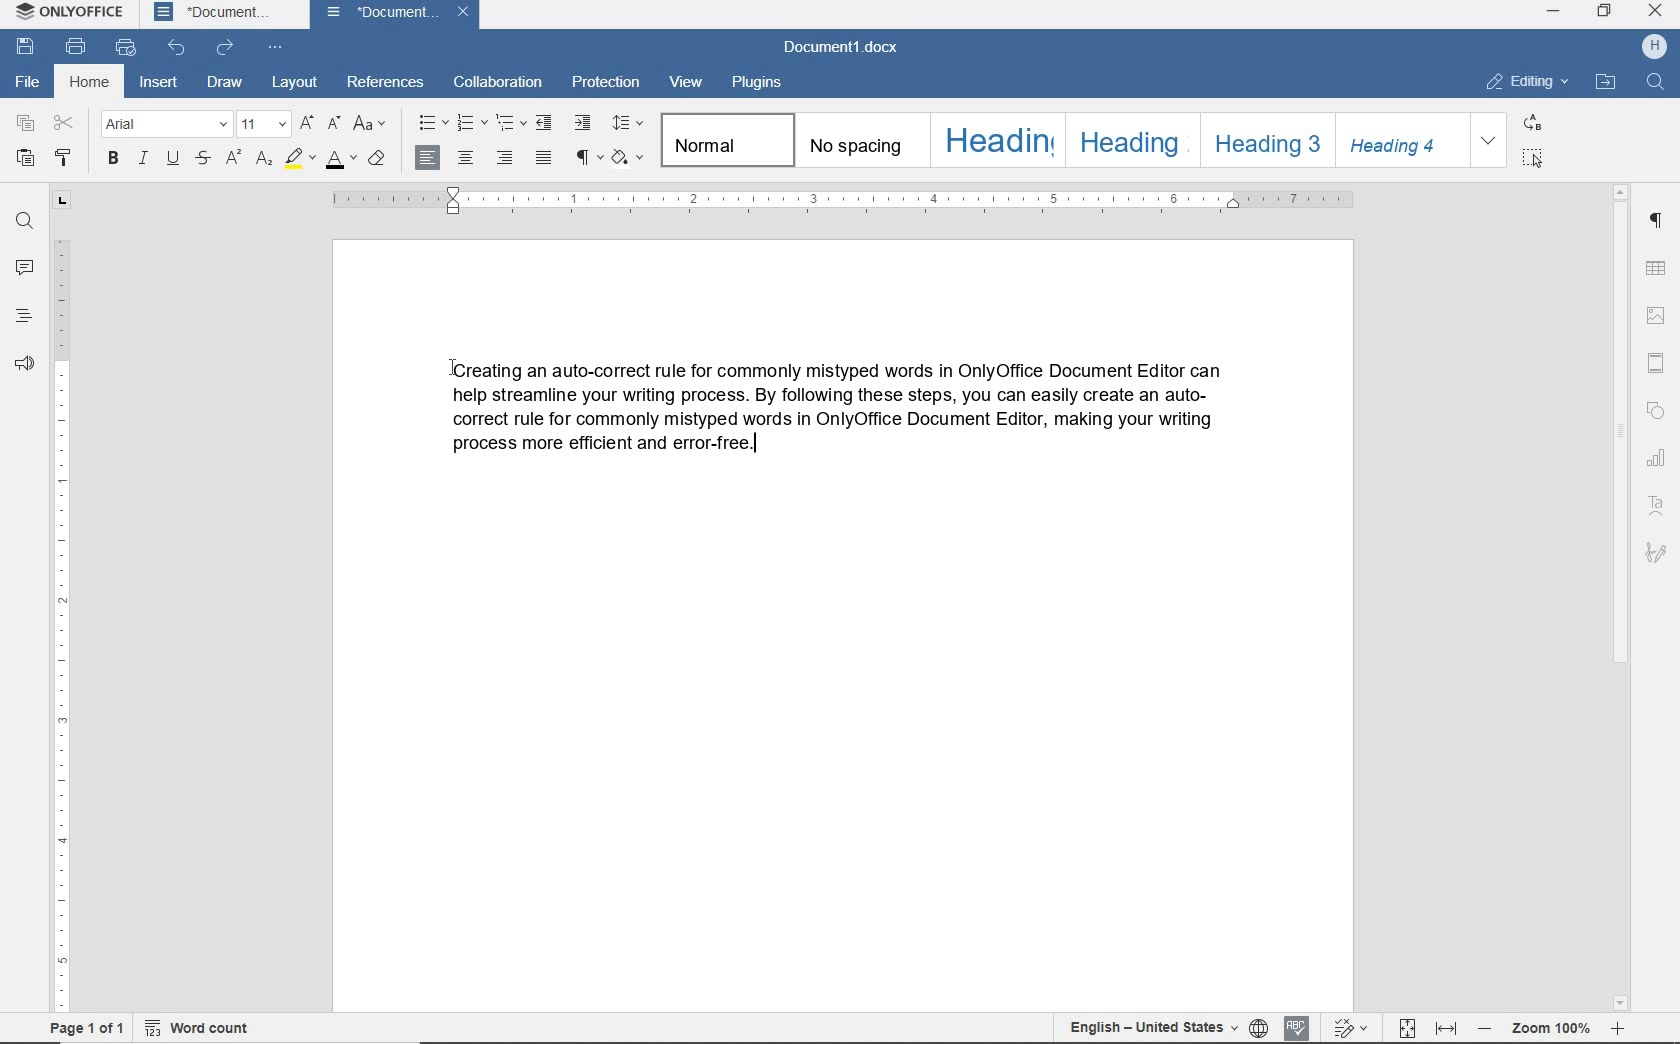 The height and width of the screenshot is (1044, 1680). I want to click on shape, so click(1657, 409).